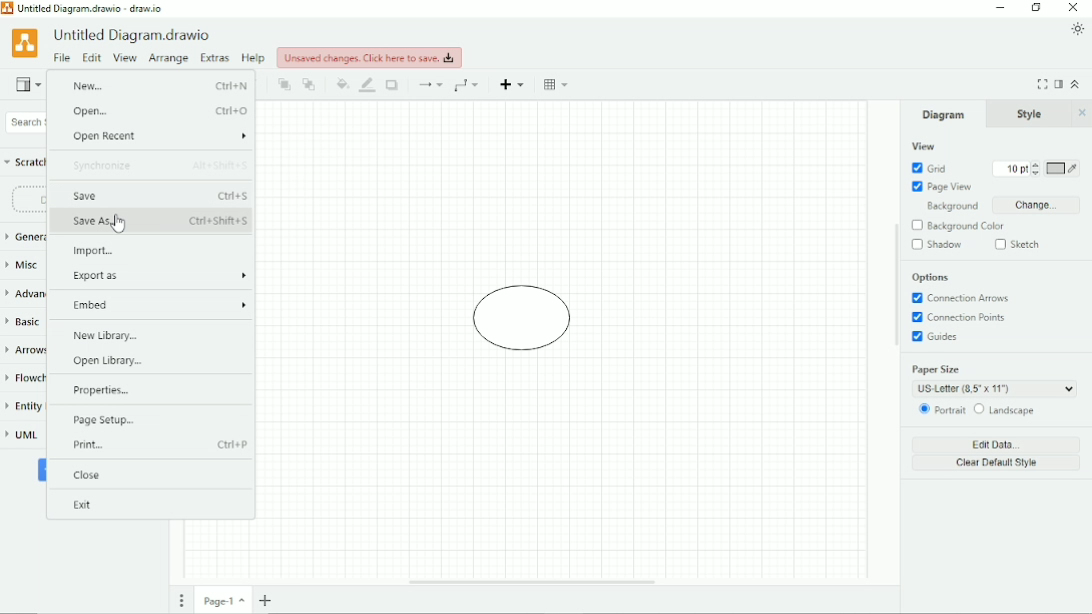  Describe the element at coordinates (511, 84) in the screenshot. I see `Insert` at that location.